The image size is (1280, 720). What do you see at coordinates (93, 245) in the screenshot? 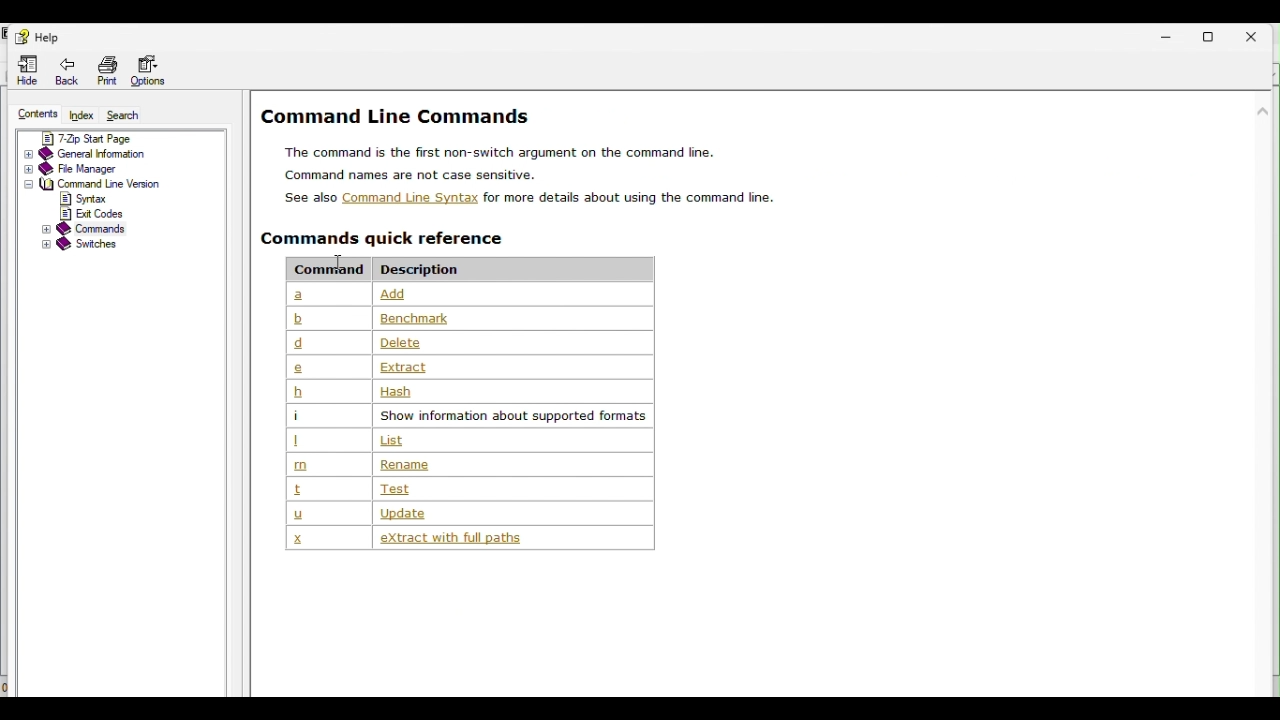
I see `Switches` at bounding box center [93, 245].